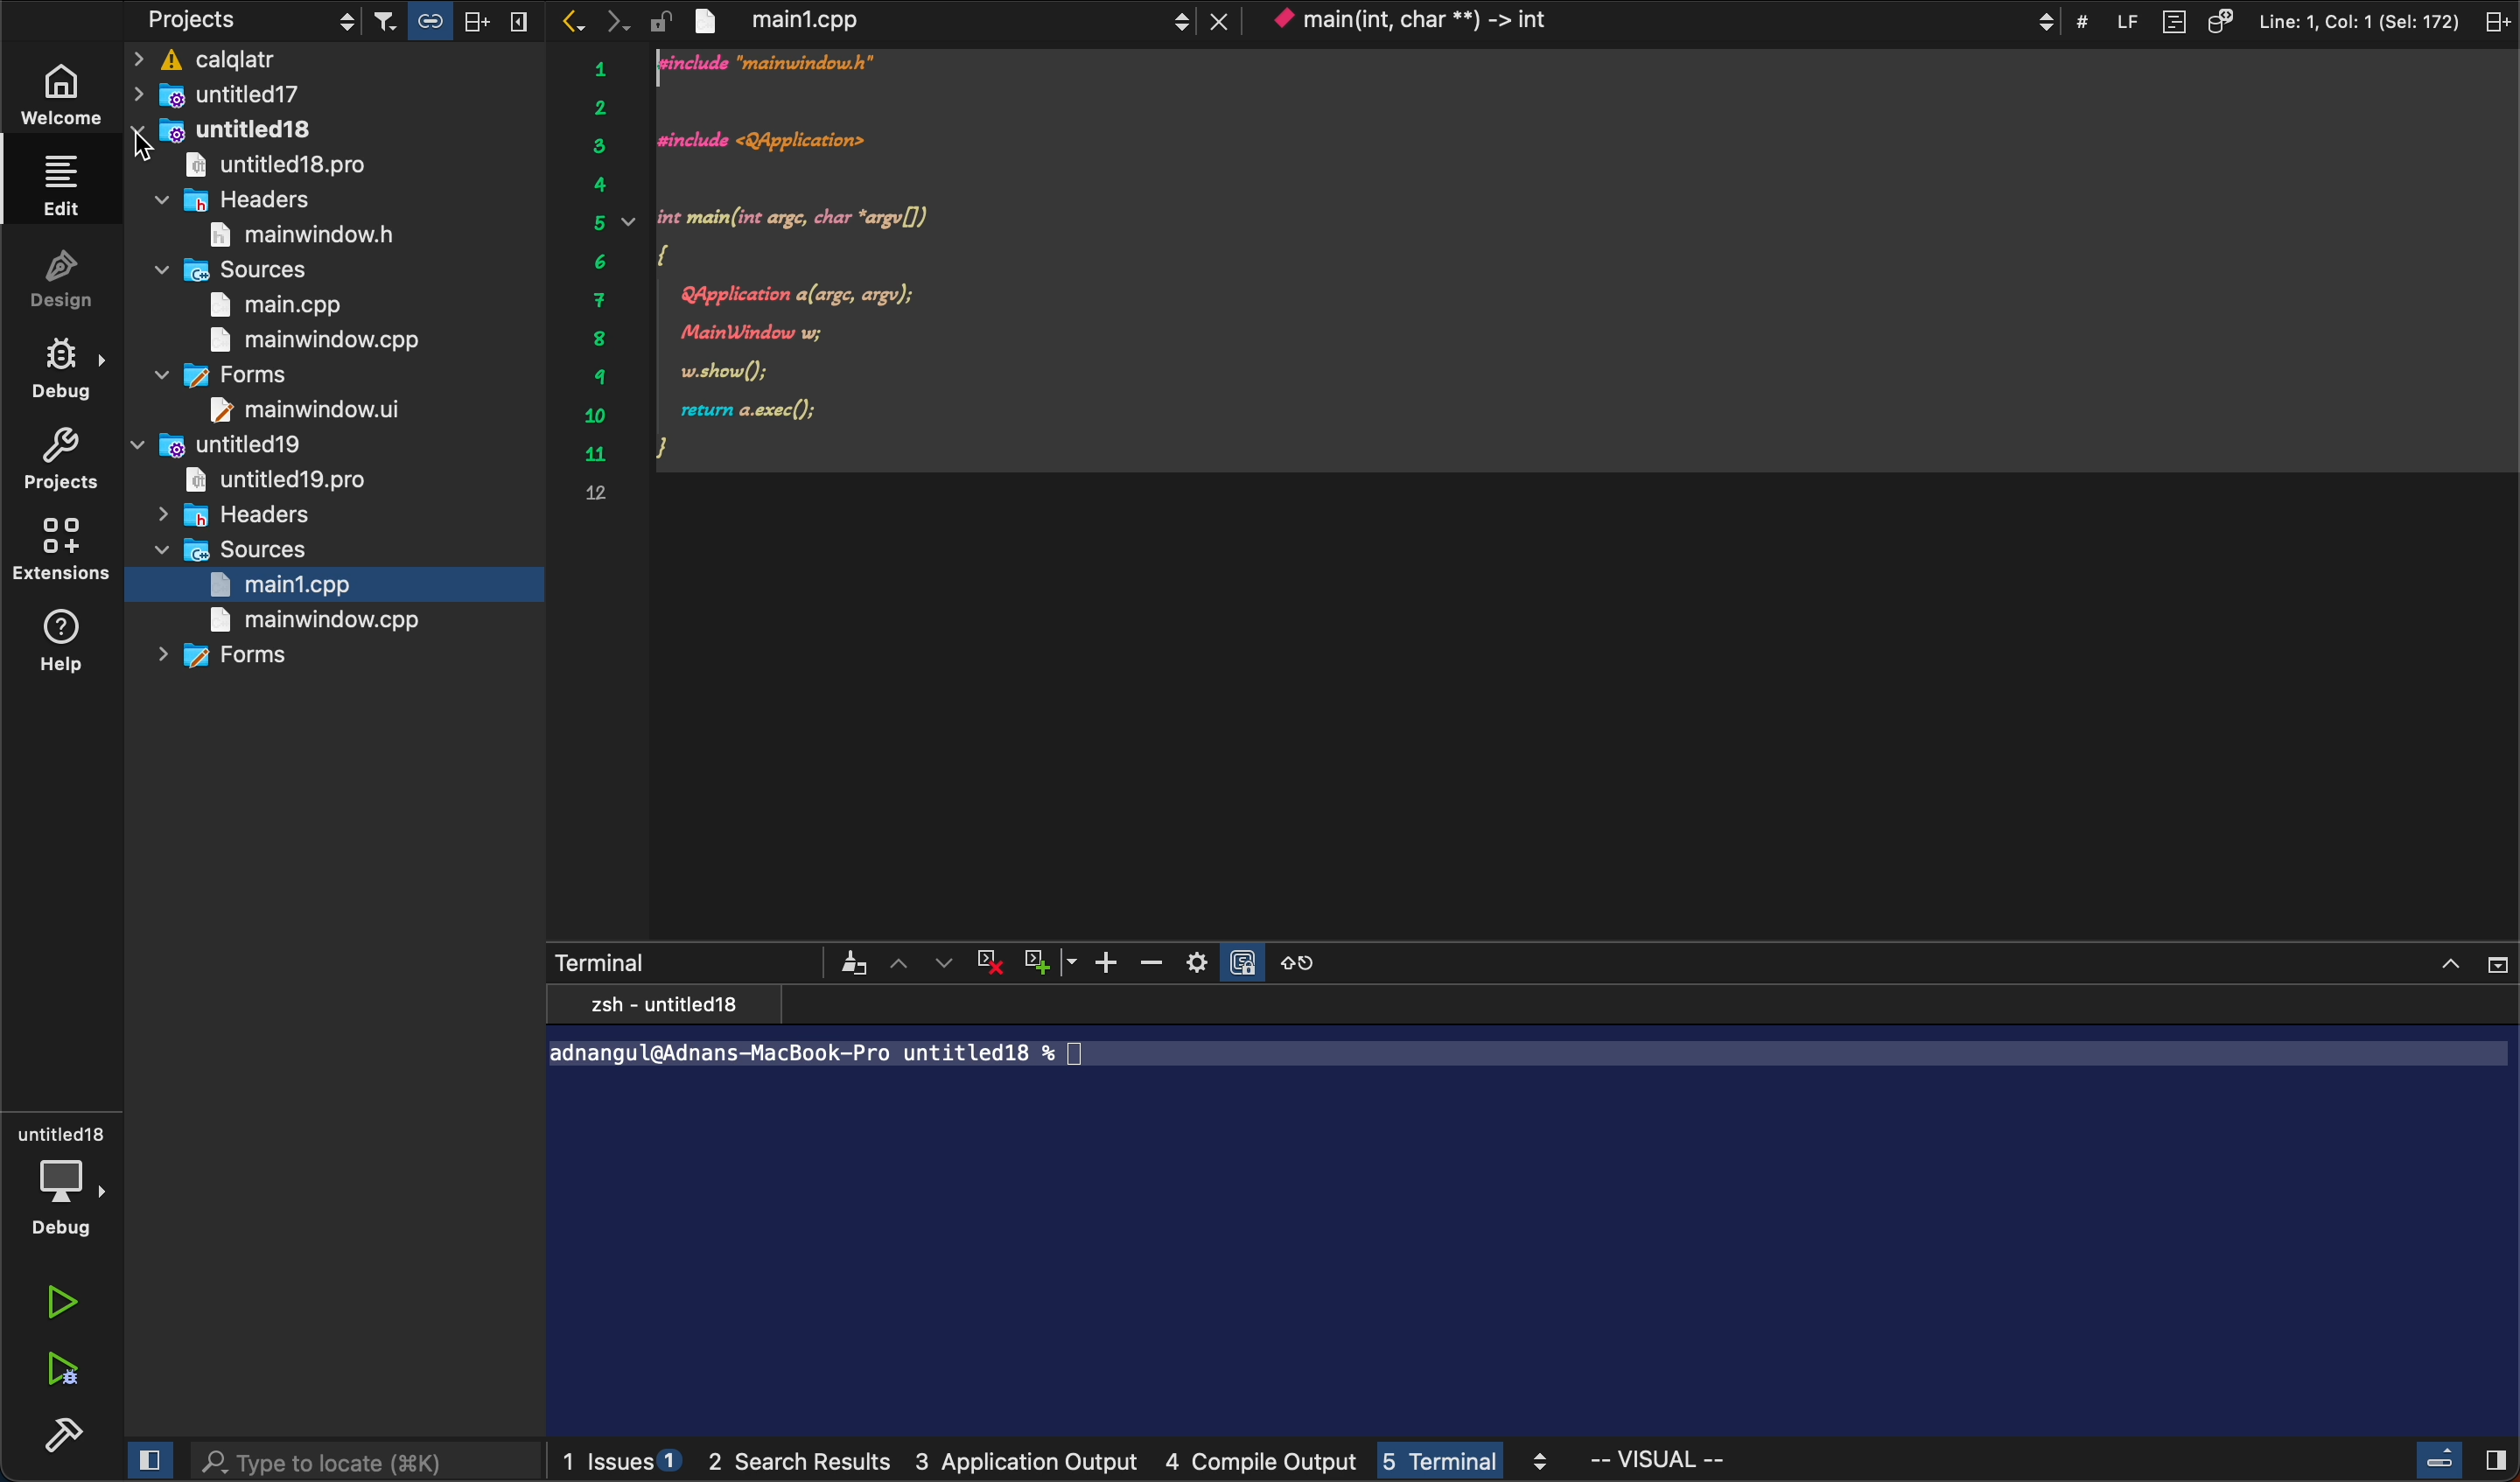 The width and height of the screenshot is (2520, 1482). Describe the element at coordinates (656, 1009) in the screenshot. I see `zsh - untitled18` at that location.